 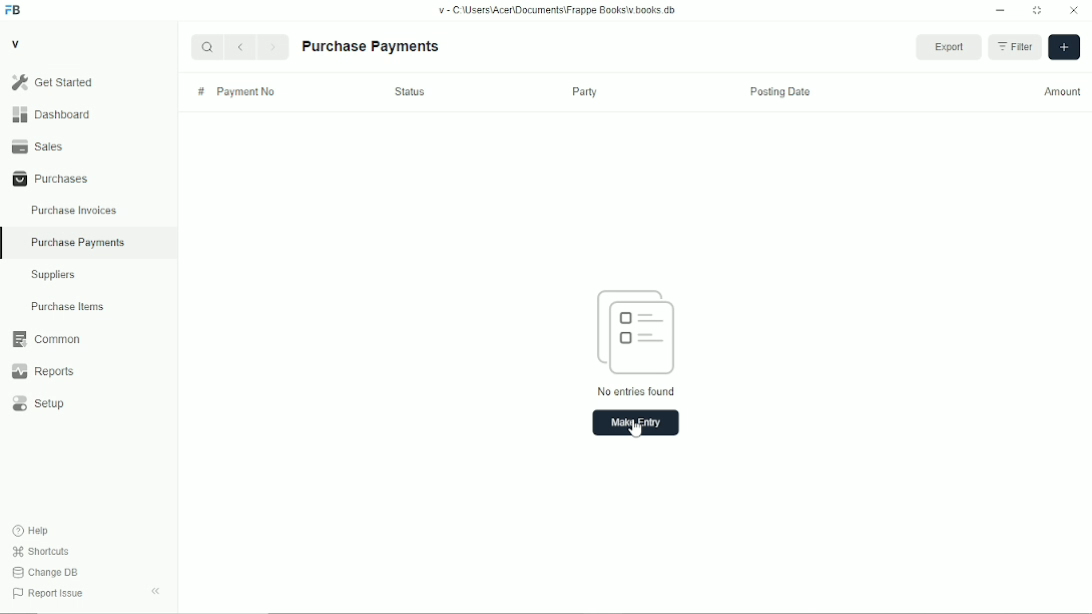 What do you see at coordinates (31, 531) in the screenshot?
I see `Help` at bounding box center [31, 531].